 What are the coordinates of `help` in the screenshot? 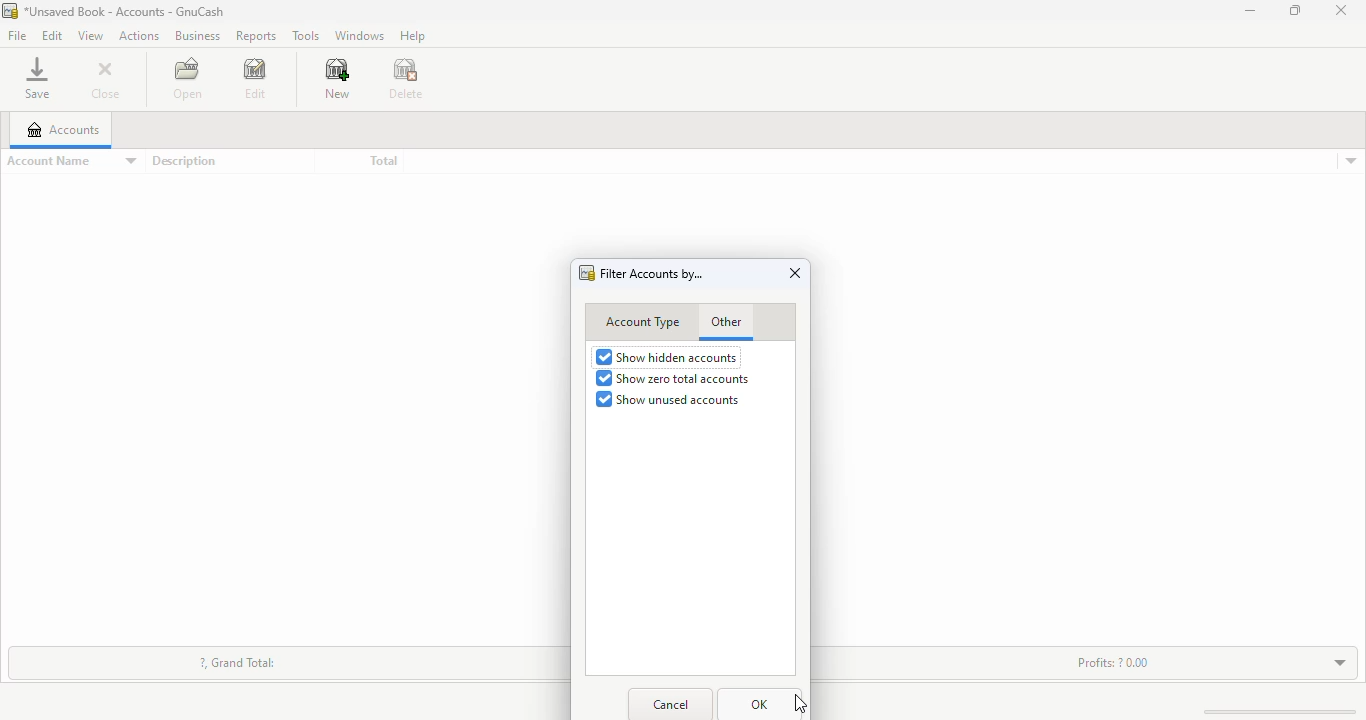 It's located at (412, 35).